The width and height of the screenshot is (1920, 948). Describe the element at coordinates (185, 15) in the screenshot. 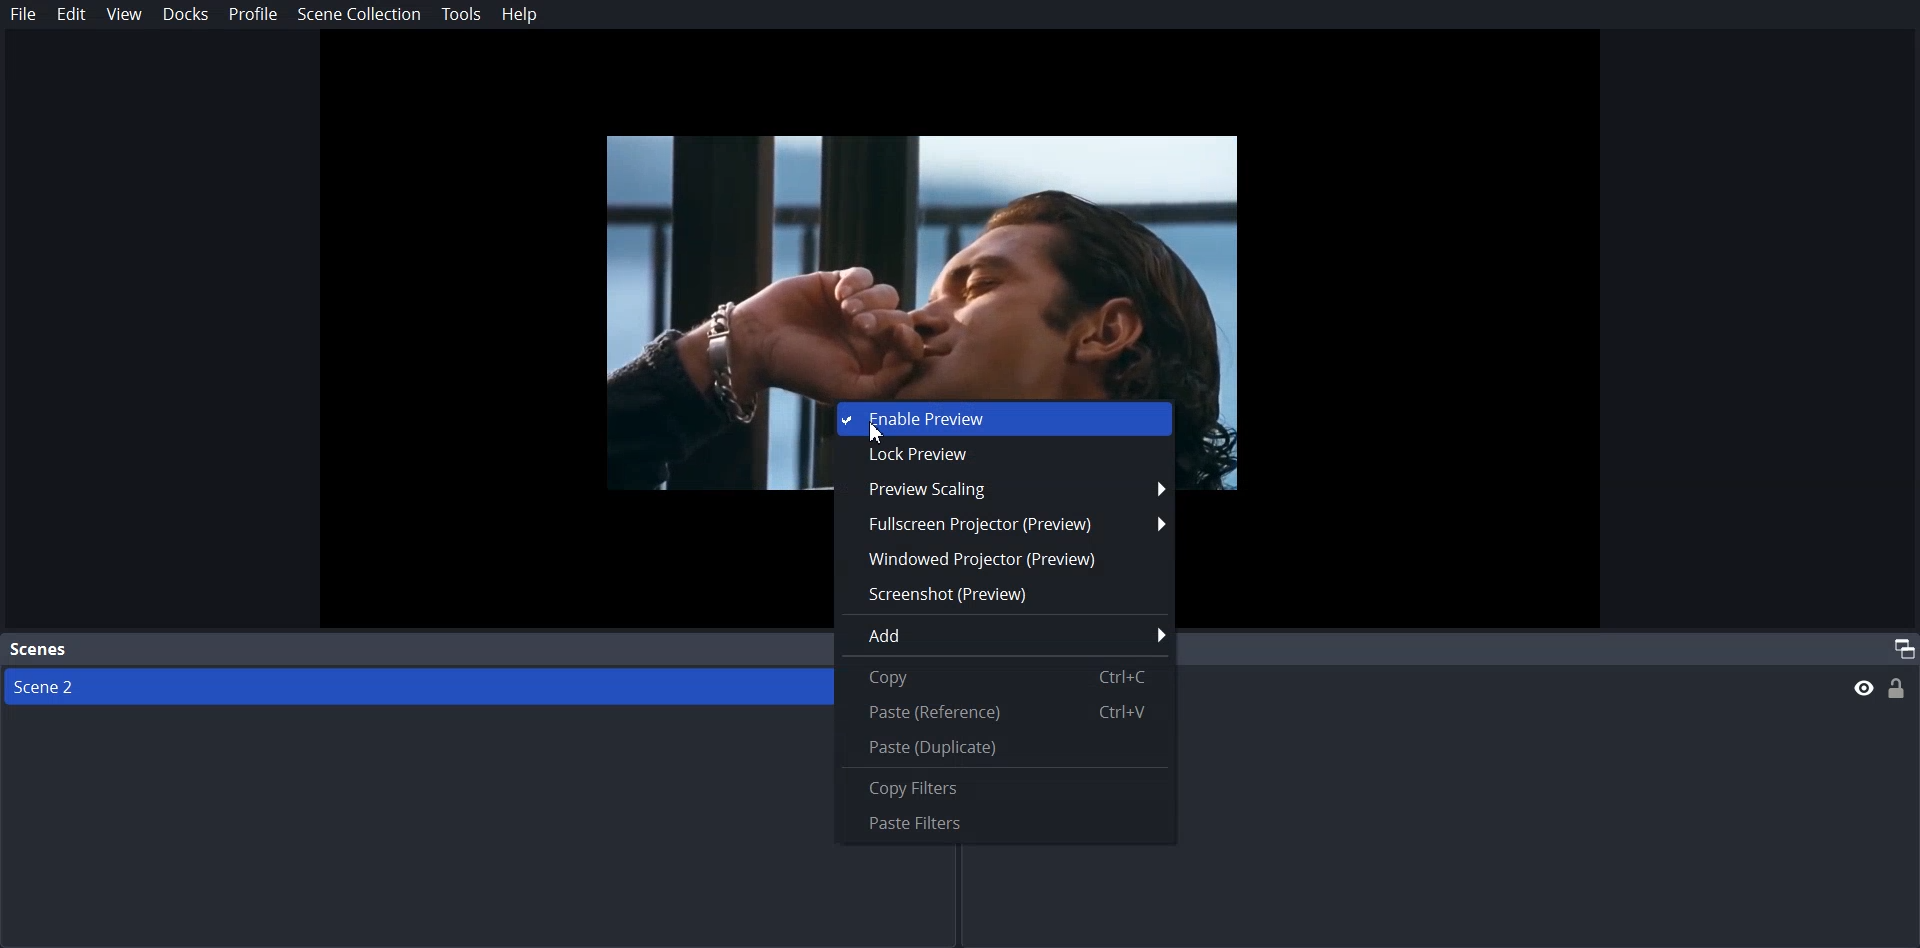

I see `Docks` at that location.